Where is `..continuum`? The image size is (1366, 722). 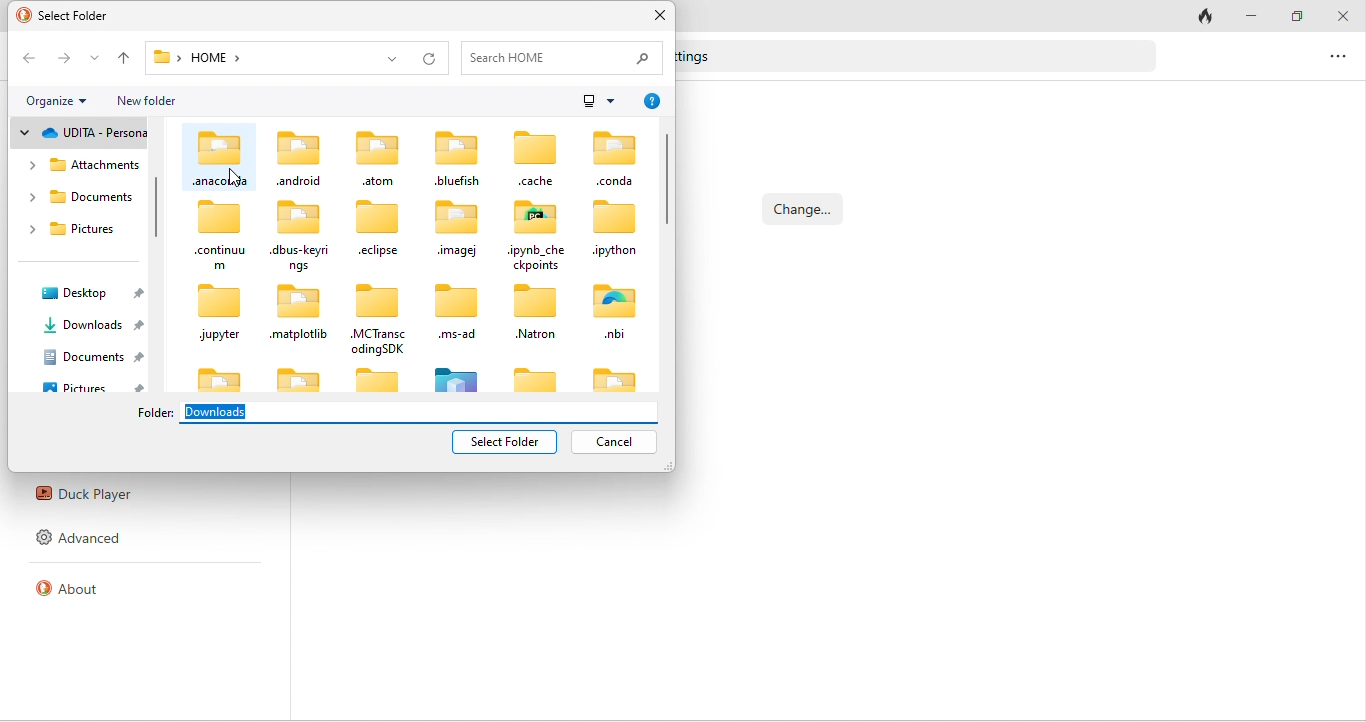 ..continuum is located at coordinates (220, 235).